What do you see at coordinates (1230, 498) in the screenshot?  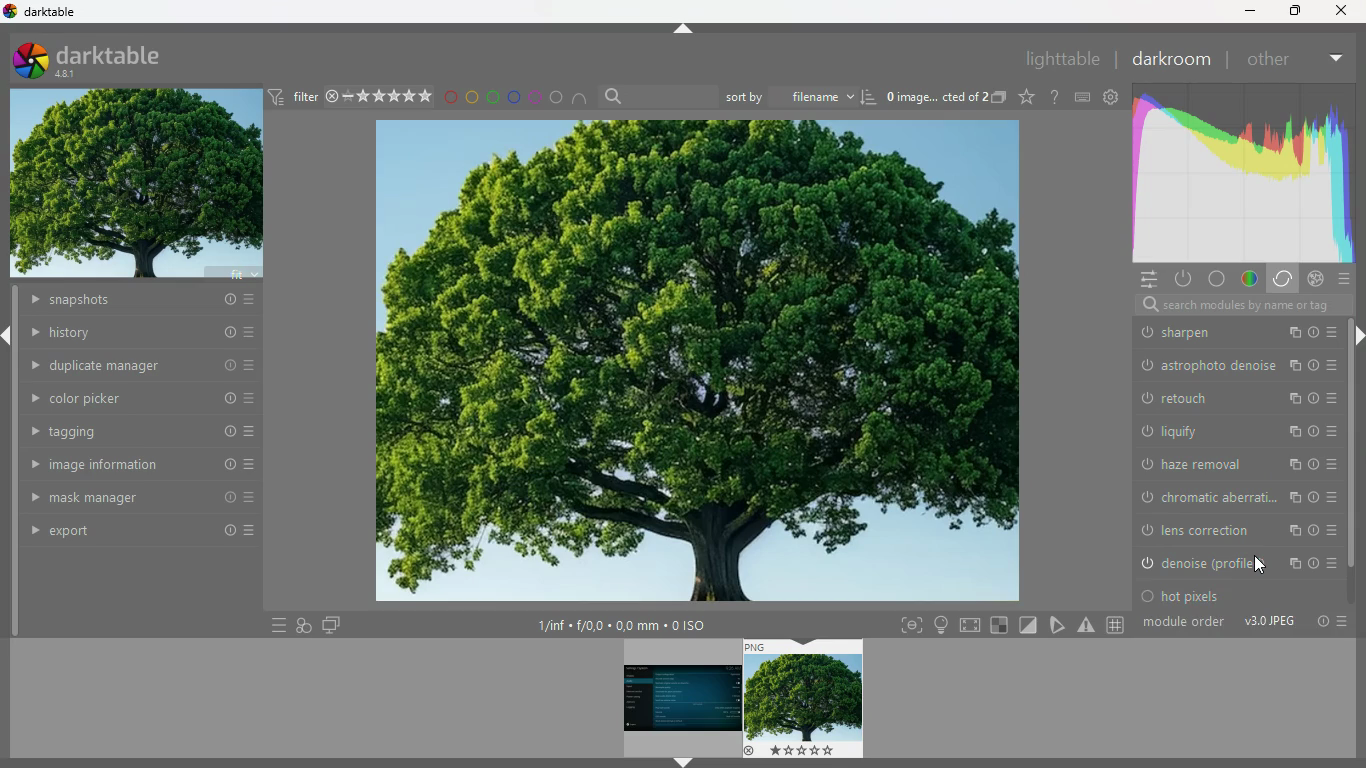 I see `contrast` at bounding box center [1230, 498].